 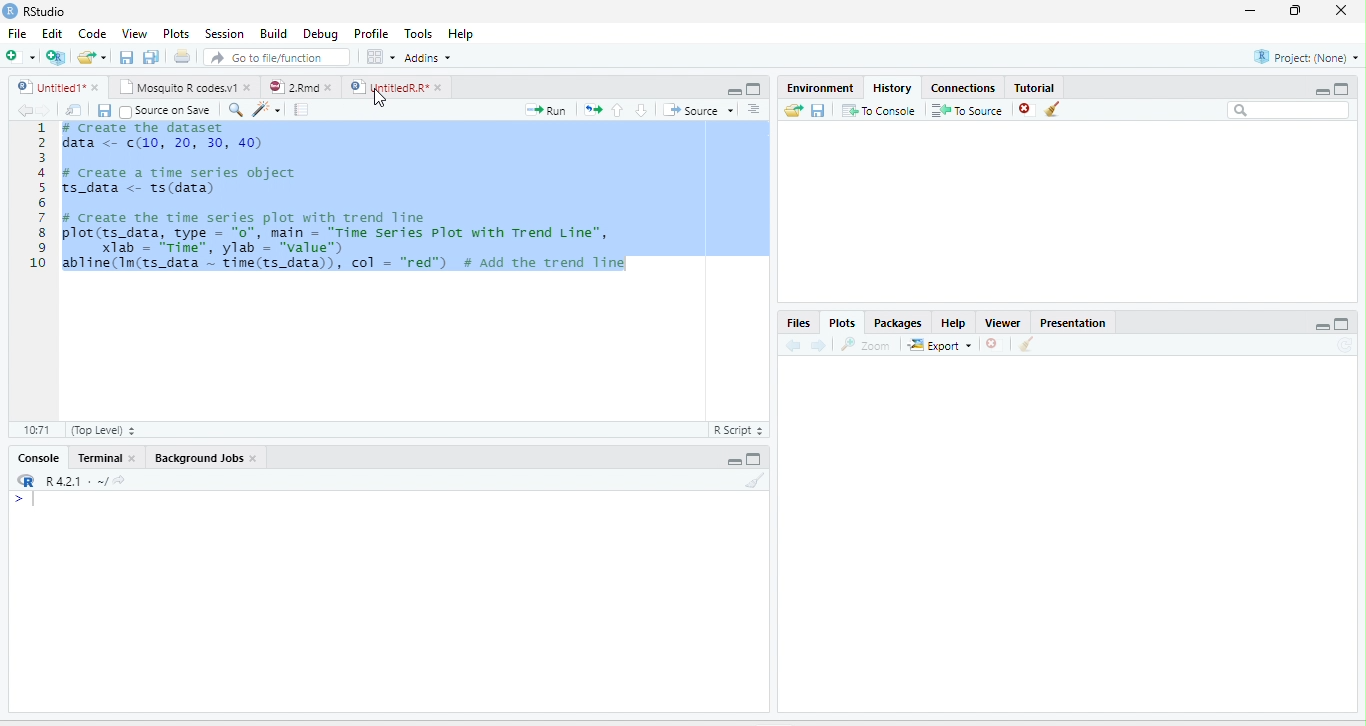 I want to click on Minimize, so click(x=1321, y=91).